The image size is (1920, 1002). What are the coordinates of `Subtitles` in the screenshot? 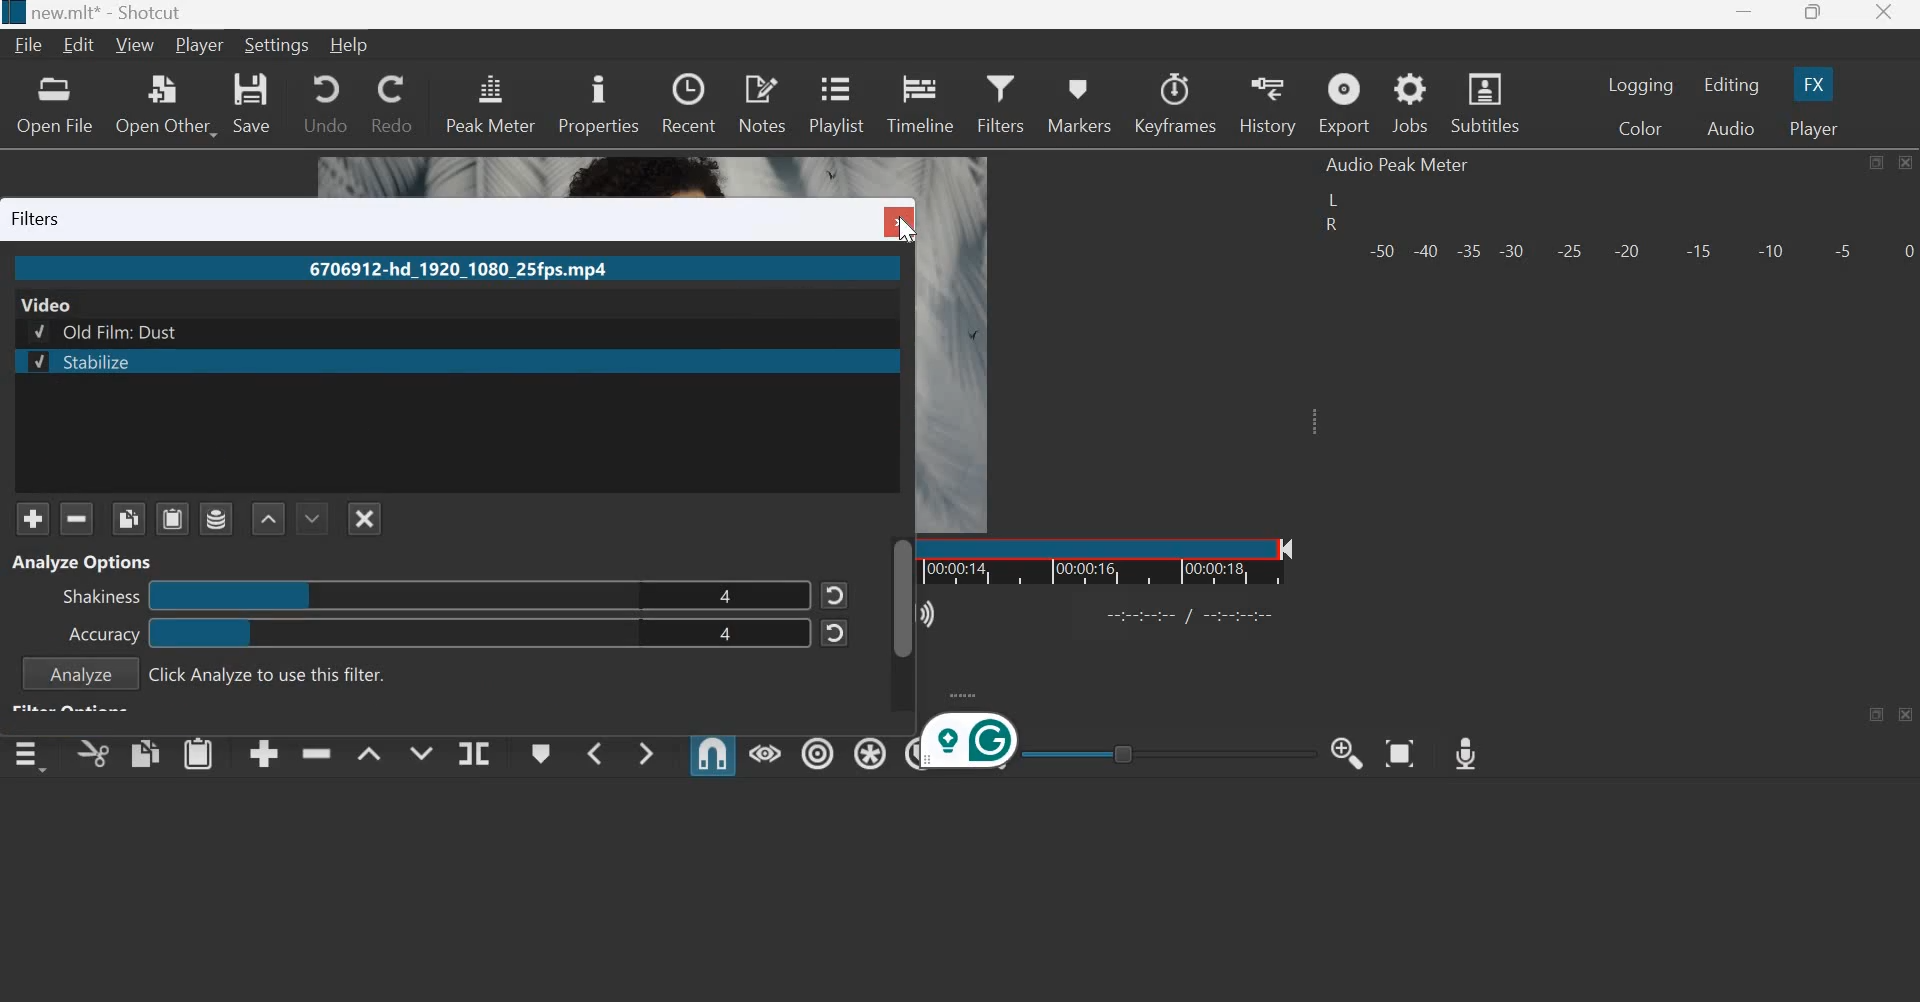 It's located at (1485, 102).